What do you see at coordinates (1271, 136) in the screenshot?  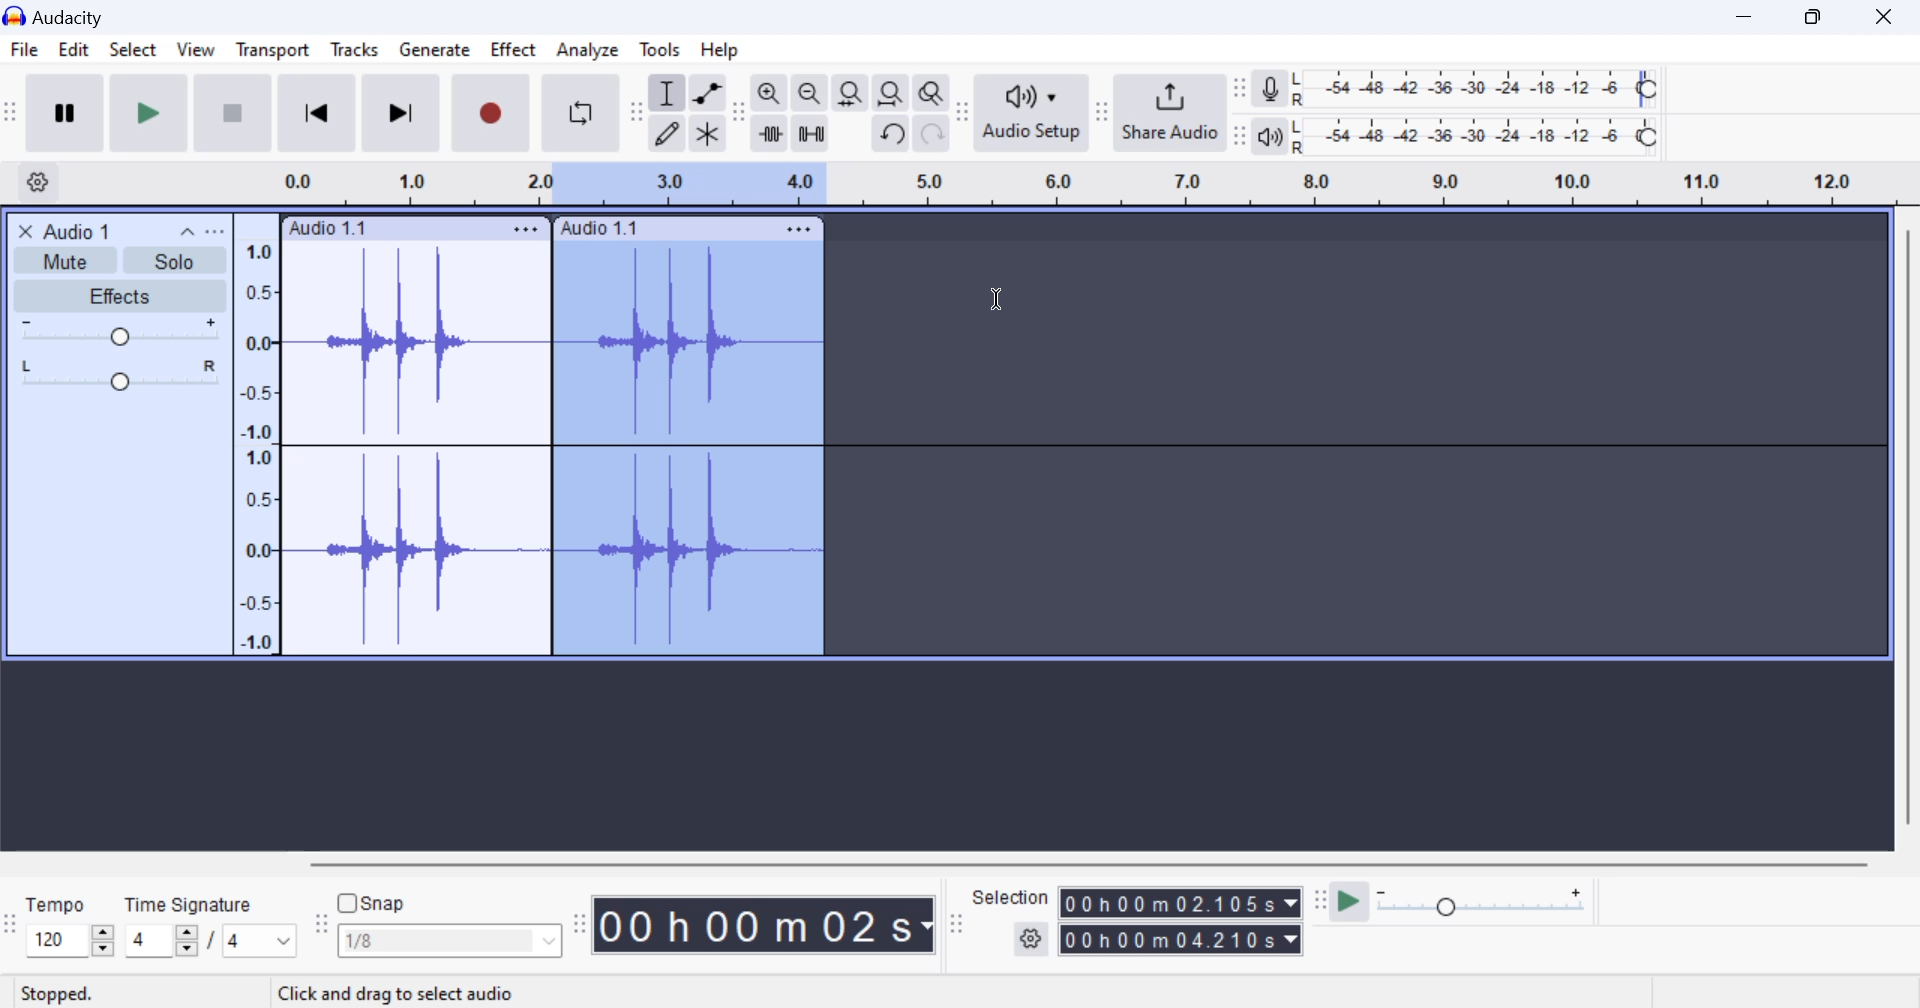 I see `playback meter` at bounding box center [1271, 136].